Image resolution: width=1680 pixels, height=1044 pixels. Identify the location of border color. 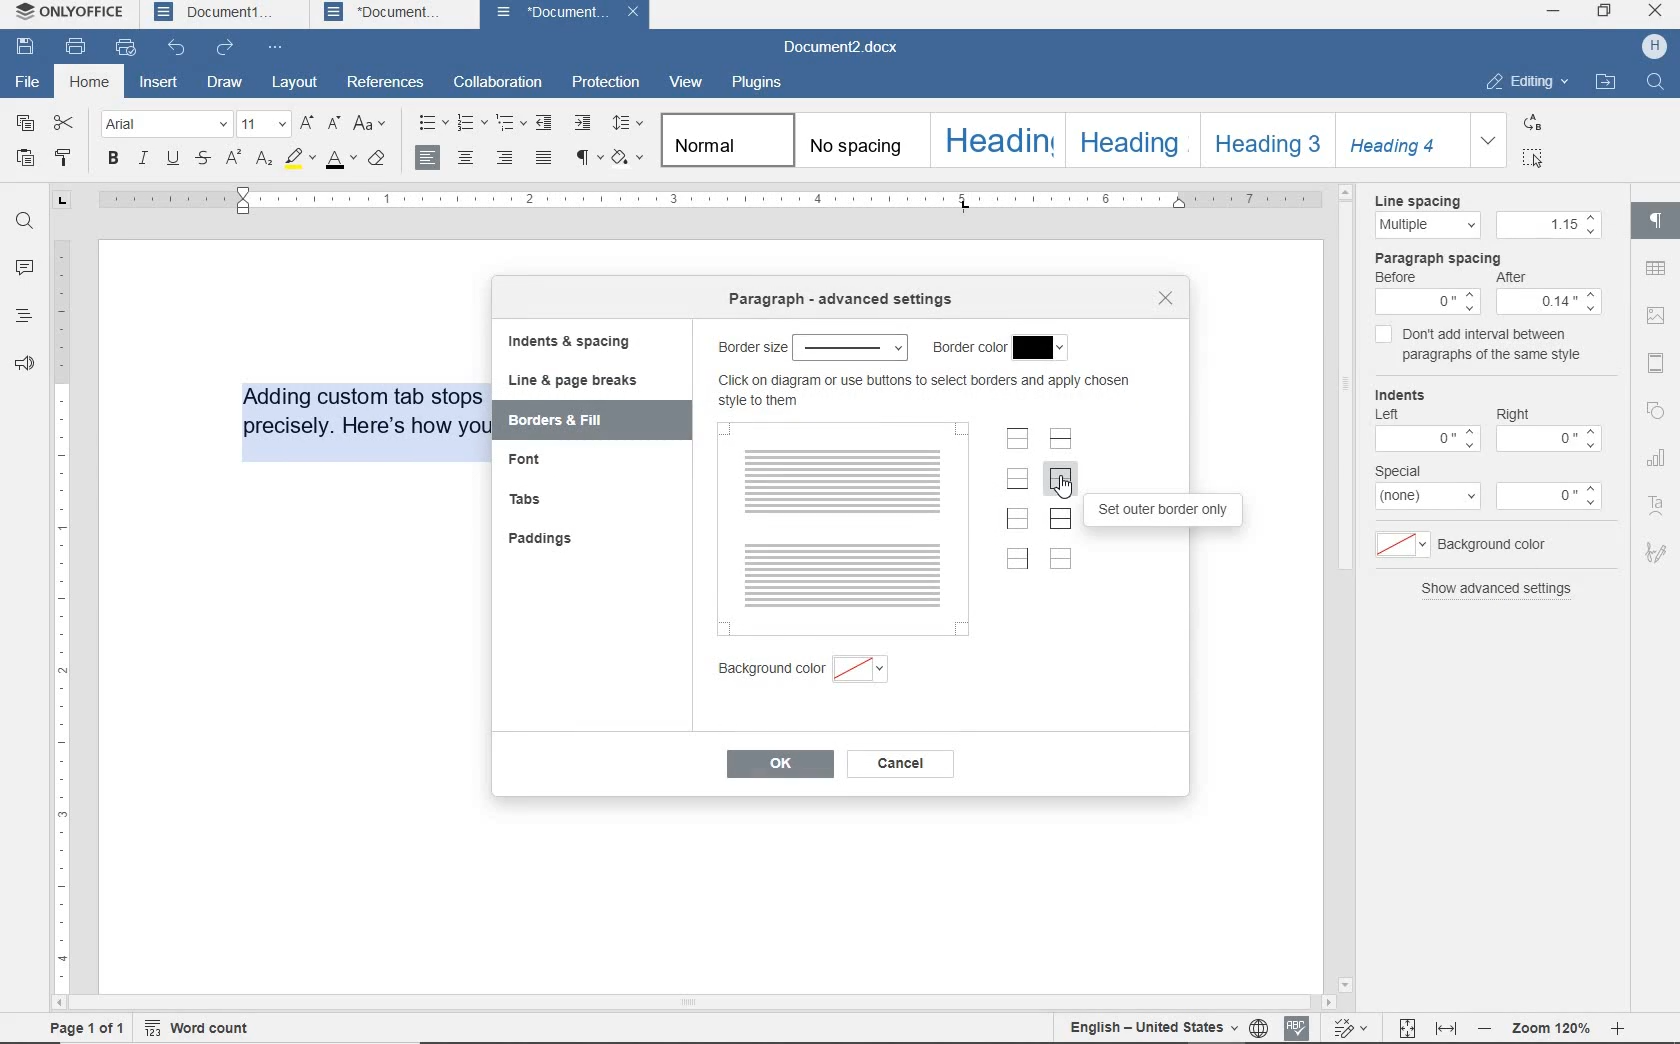
(967, 347).